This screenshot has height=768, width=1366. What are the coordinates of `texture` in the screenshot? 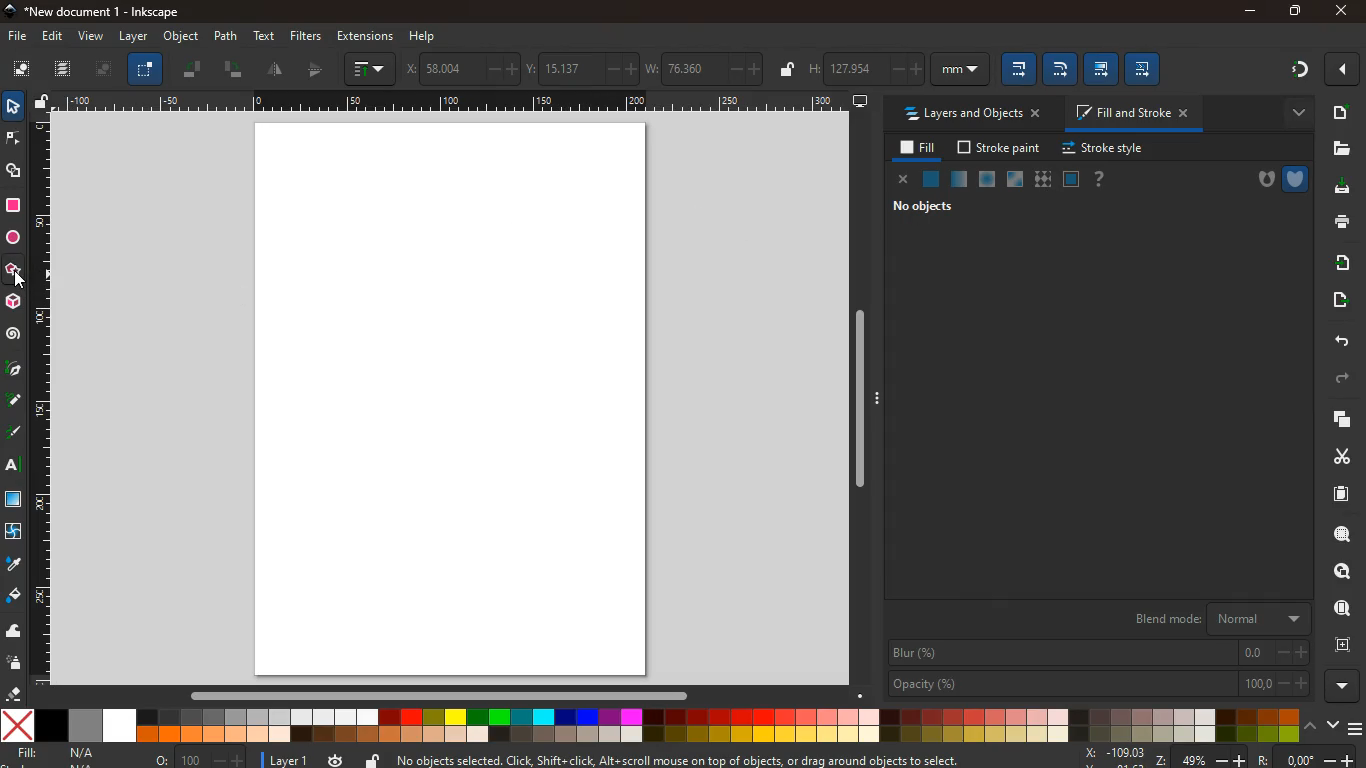 It's located at (1043, 177).